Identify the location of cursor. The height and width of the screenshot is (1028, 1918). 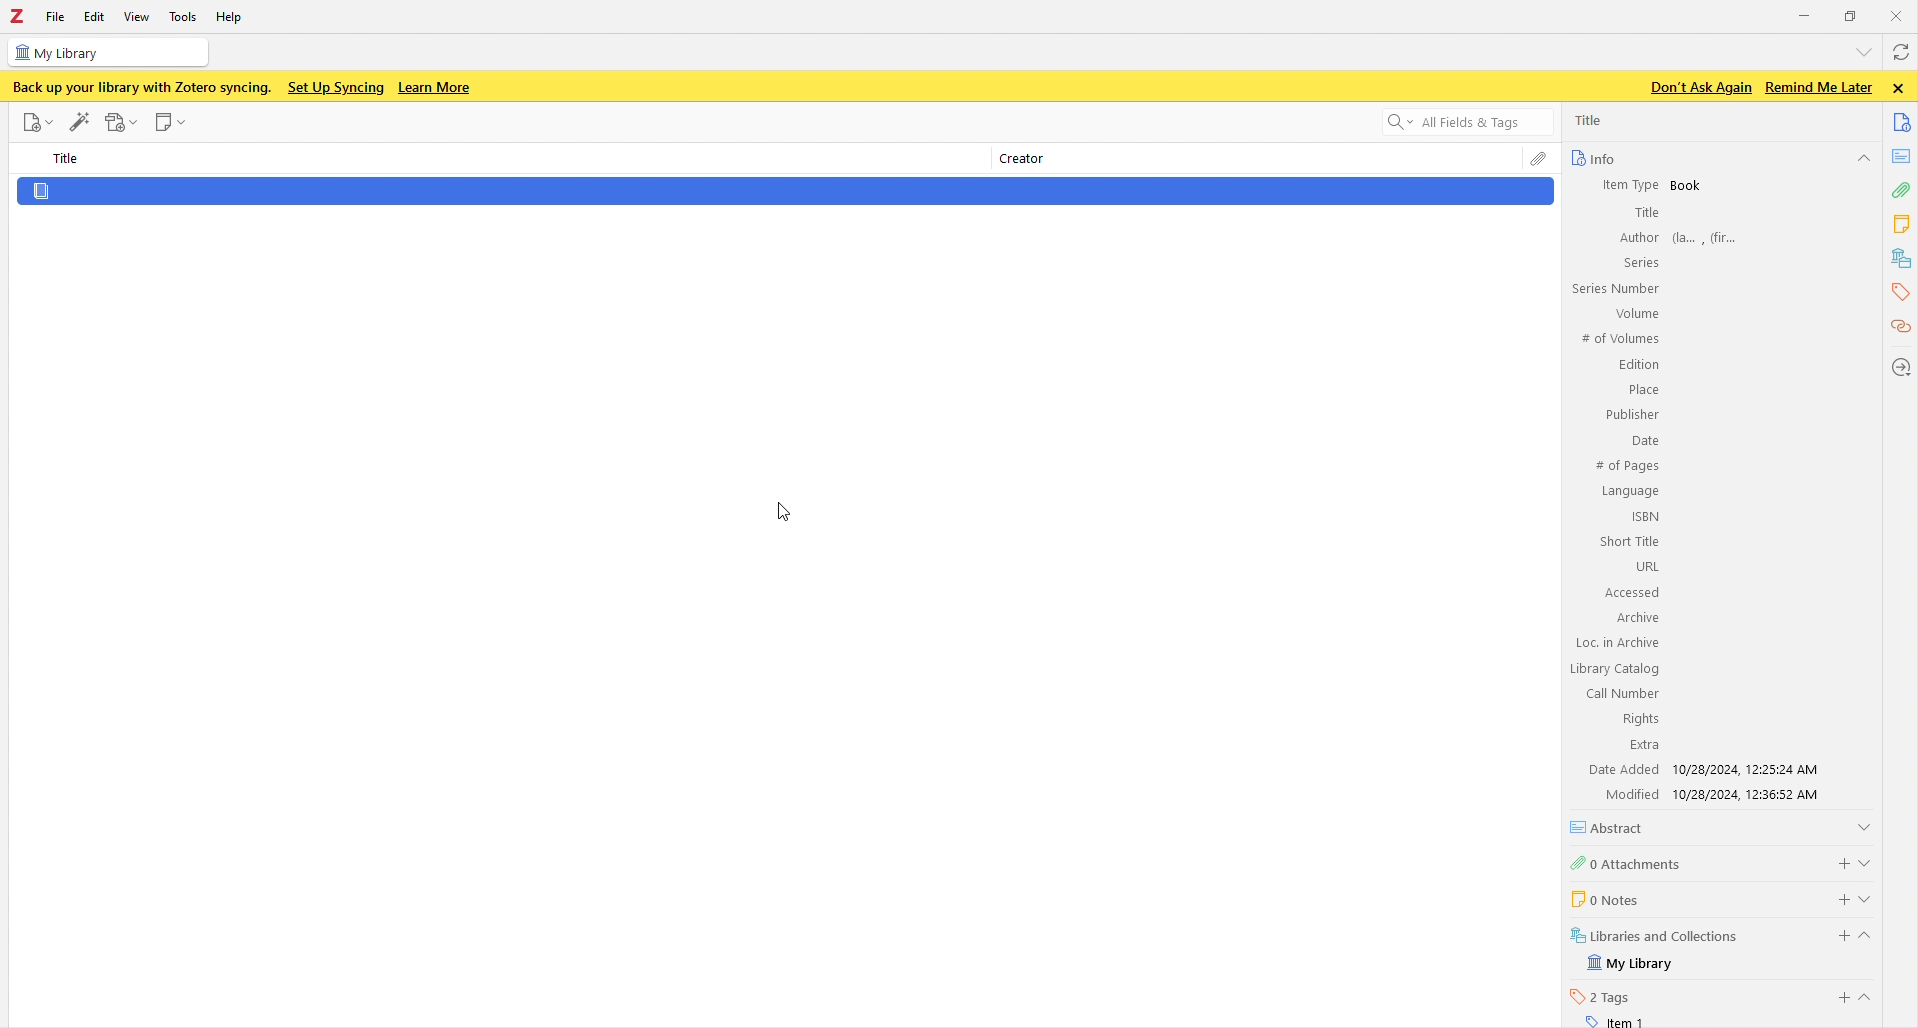
(787, 510).